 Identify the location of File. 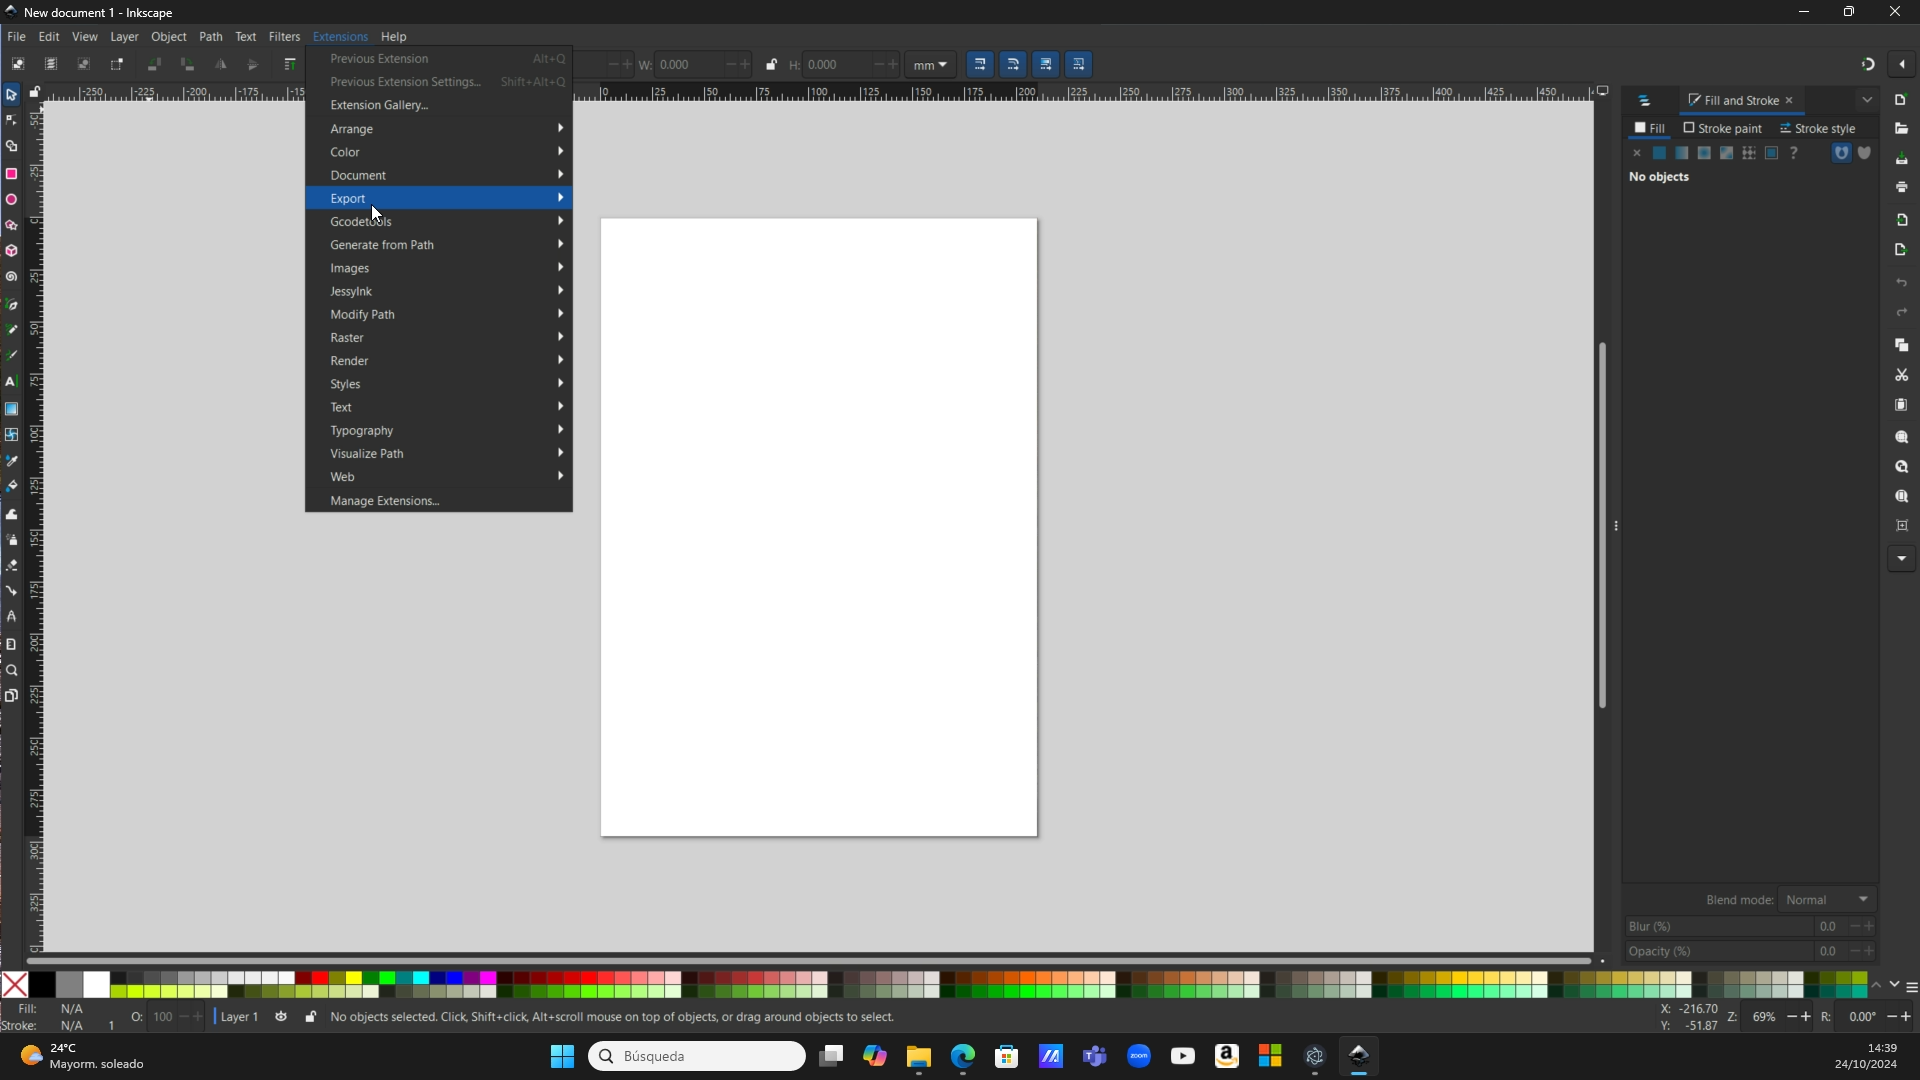
(816, 531).